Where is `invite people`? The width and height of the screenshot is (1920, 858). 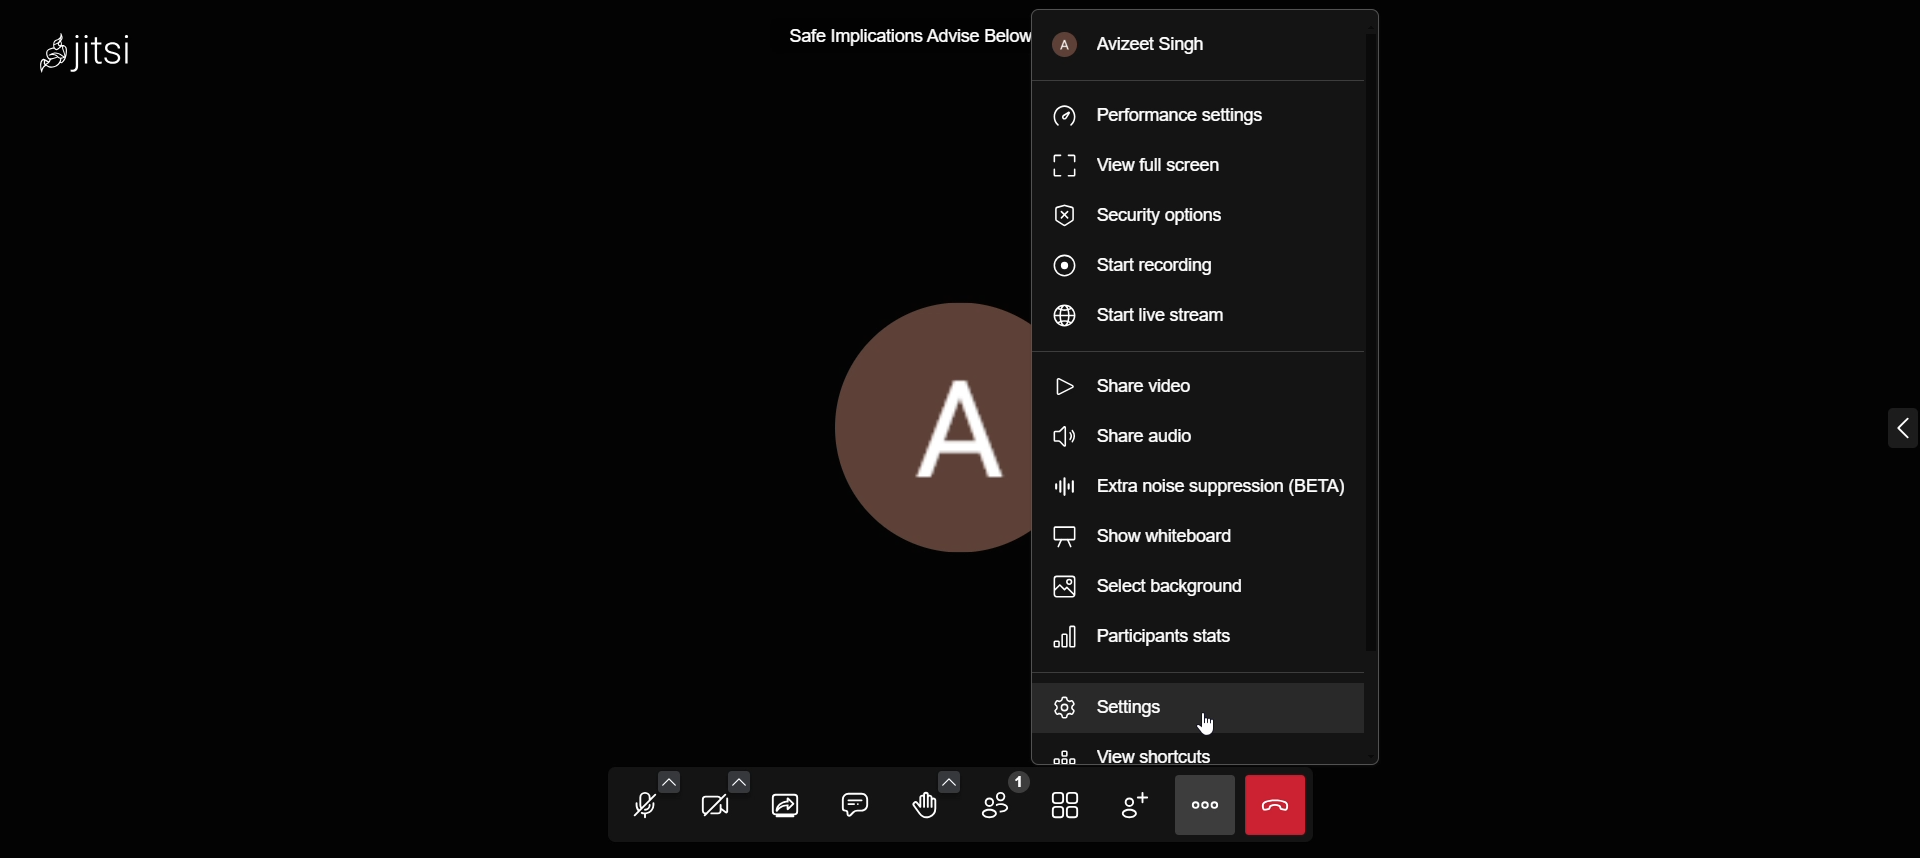 invite people is located at coordinates (1126, 804).